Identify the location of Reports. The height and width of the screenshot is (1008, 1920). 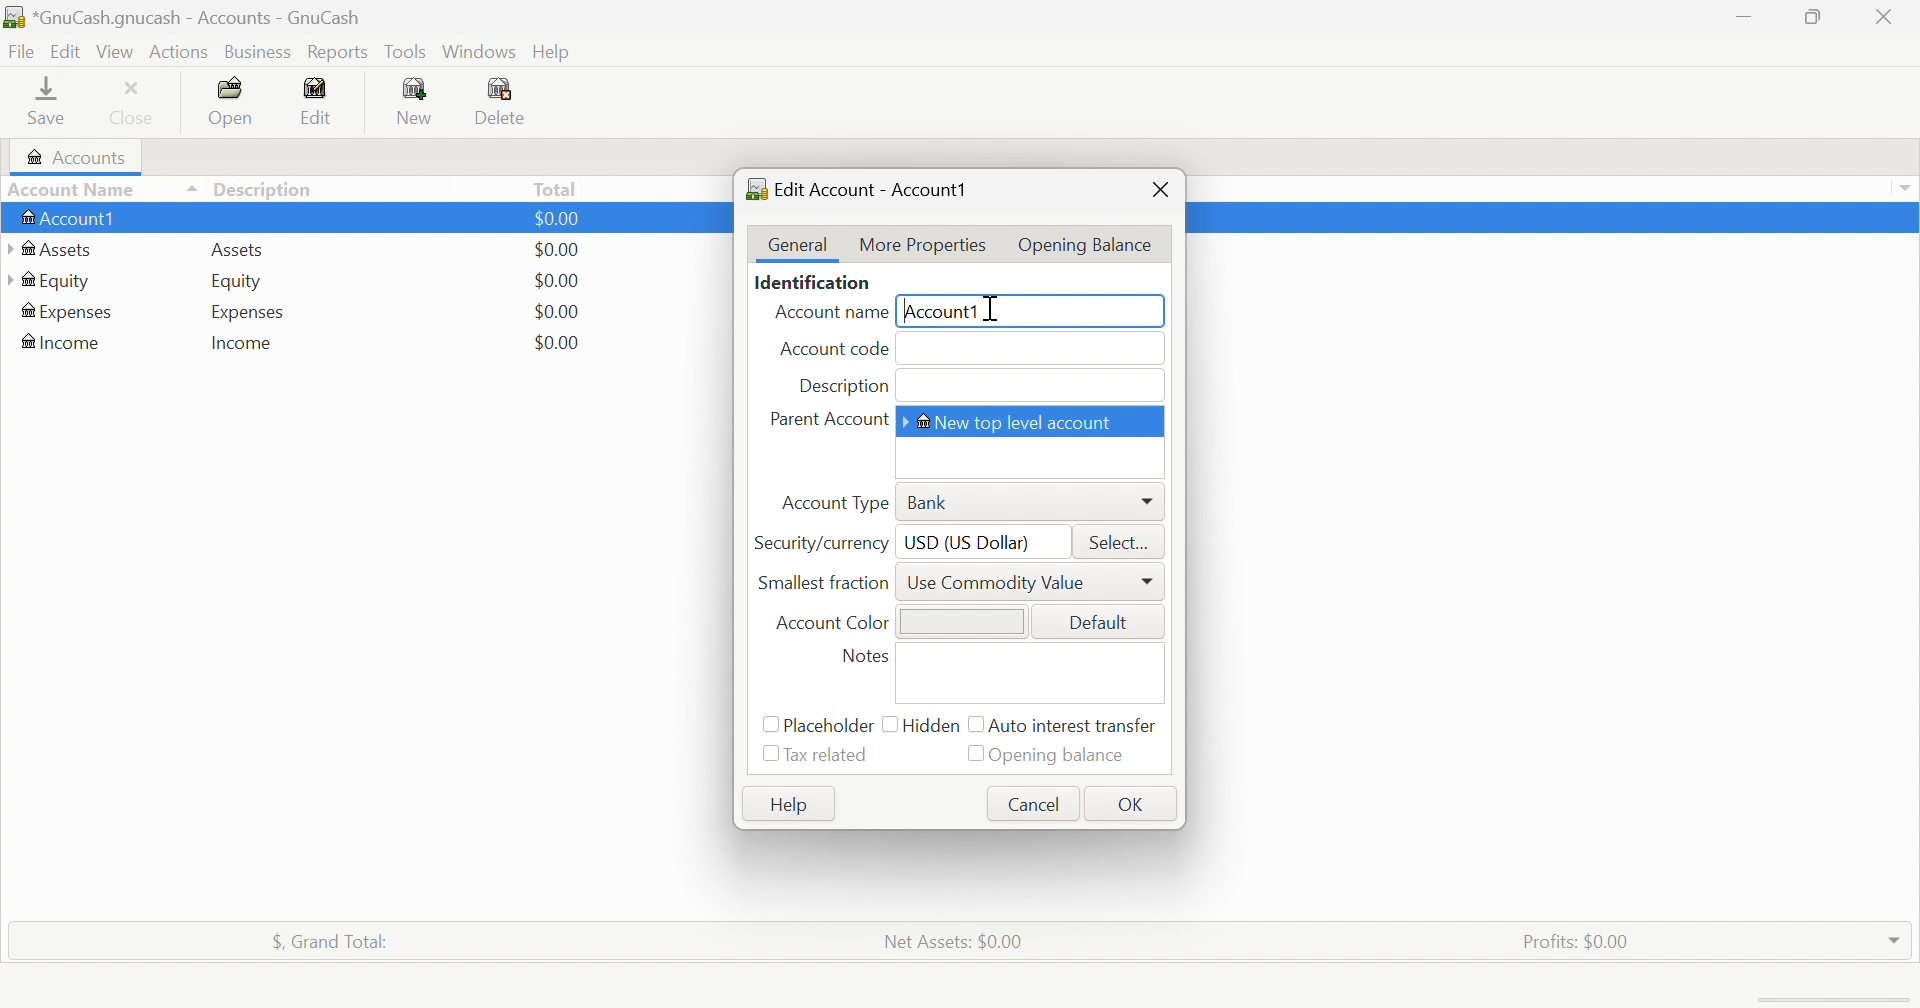
(338, 53).